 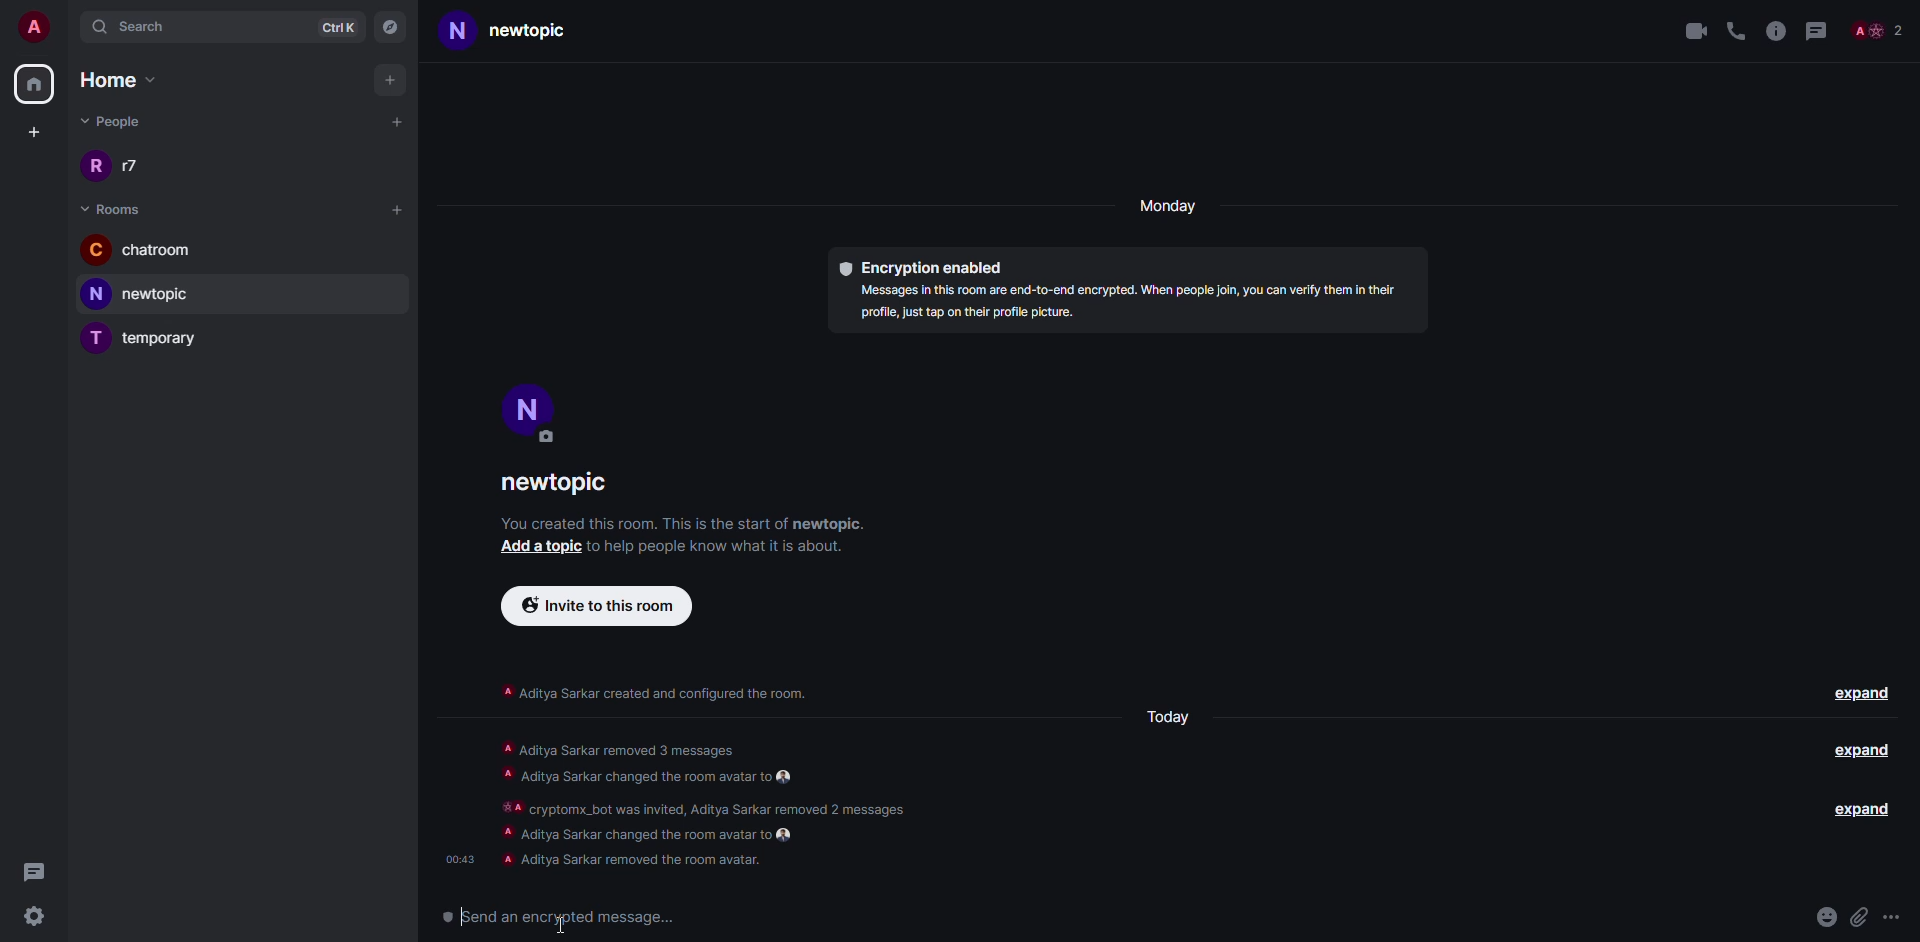 What do you see at coordinates (596, 604) in the screenshot?
I see `invite to this room` at bounding box center [596, 604].